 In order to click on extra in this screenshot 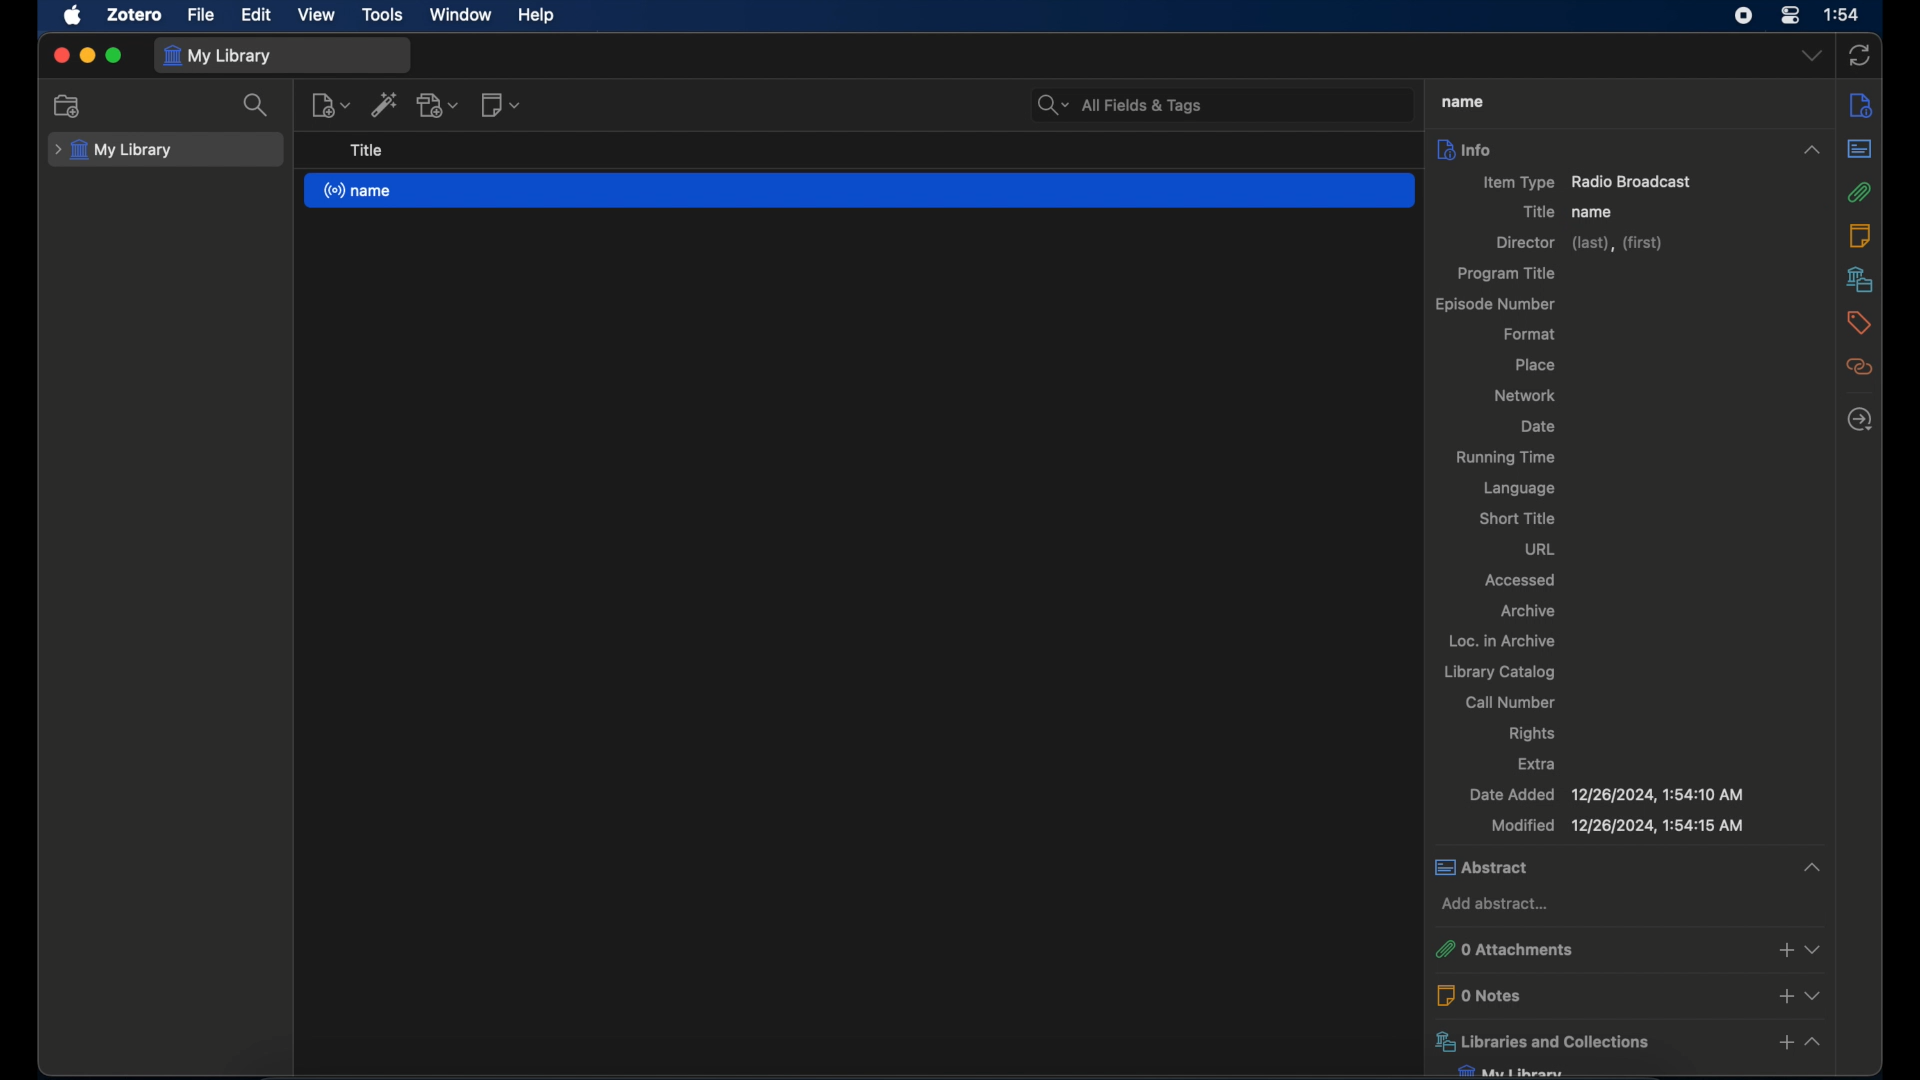, I will do `click(1540, 763)`.